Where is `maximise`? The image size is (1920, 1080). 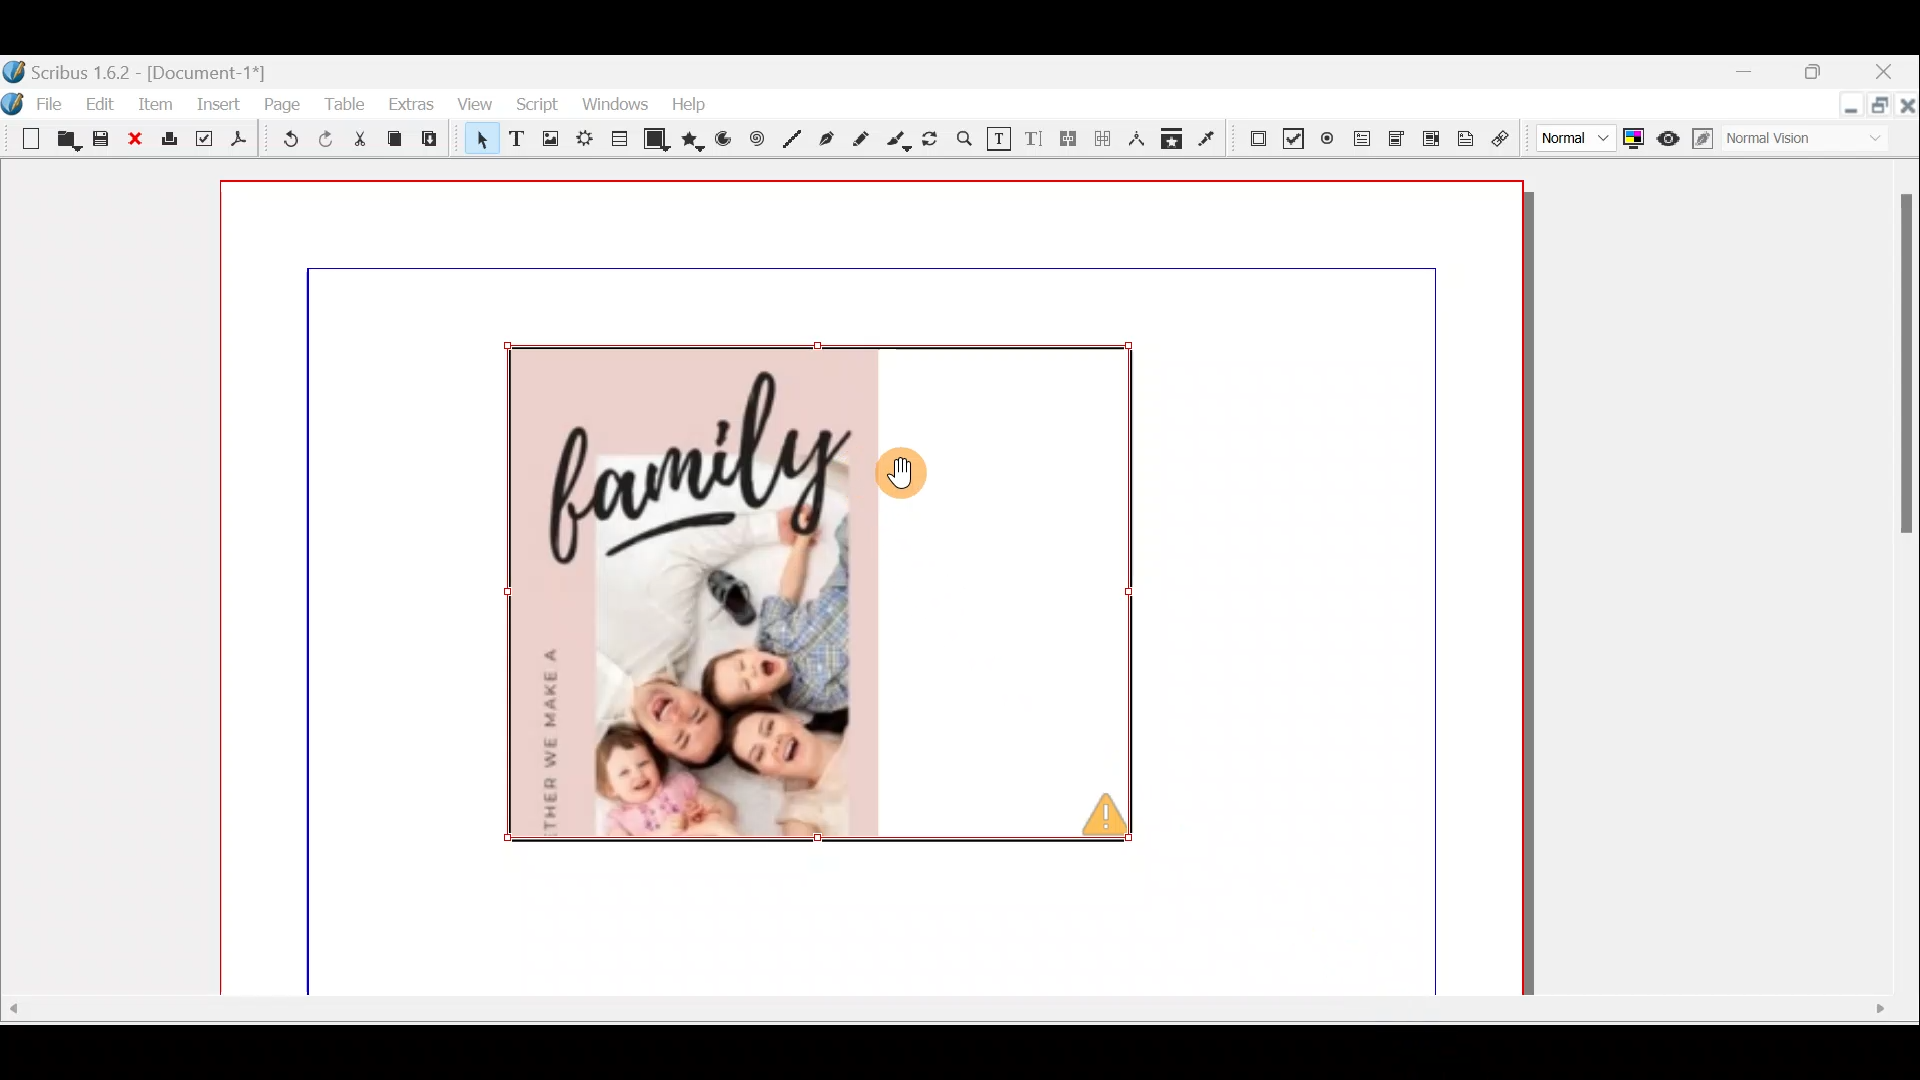
maximise is located at coordinates (1819, 75).